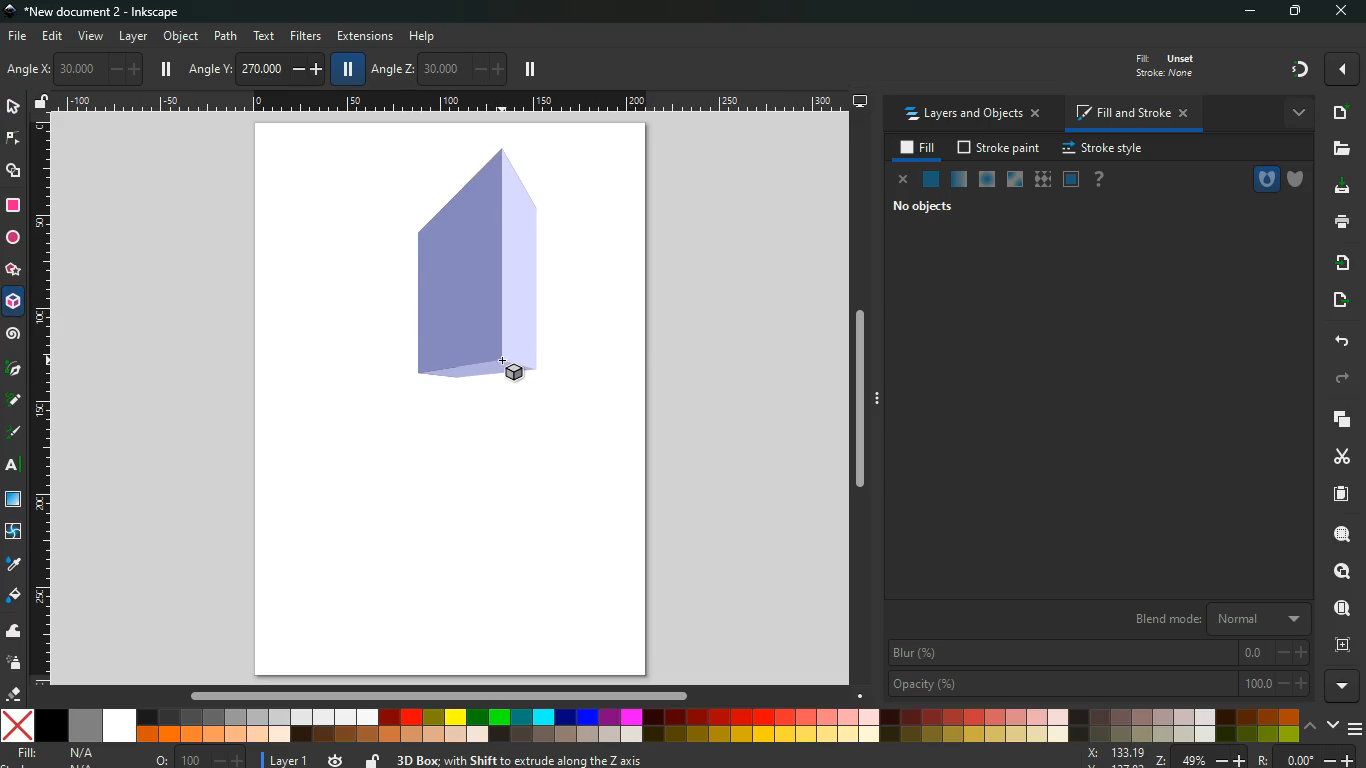  I want to click on menu, so click(1357, 729).